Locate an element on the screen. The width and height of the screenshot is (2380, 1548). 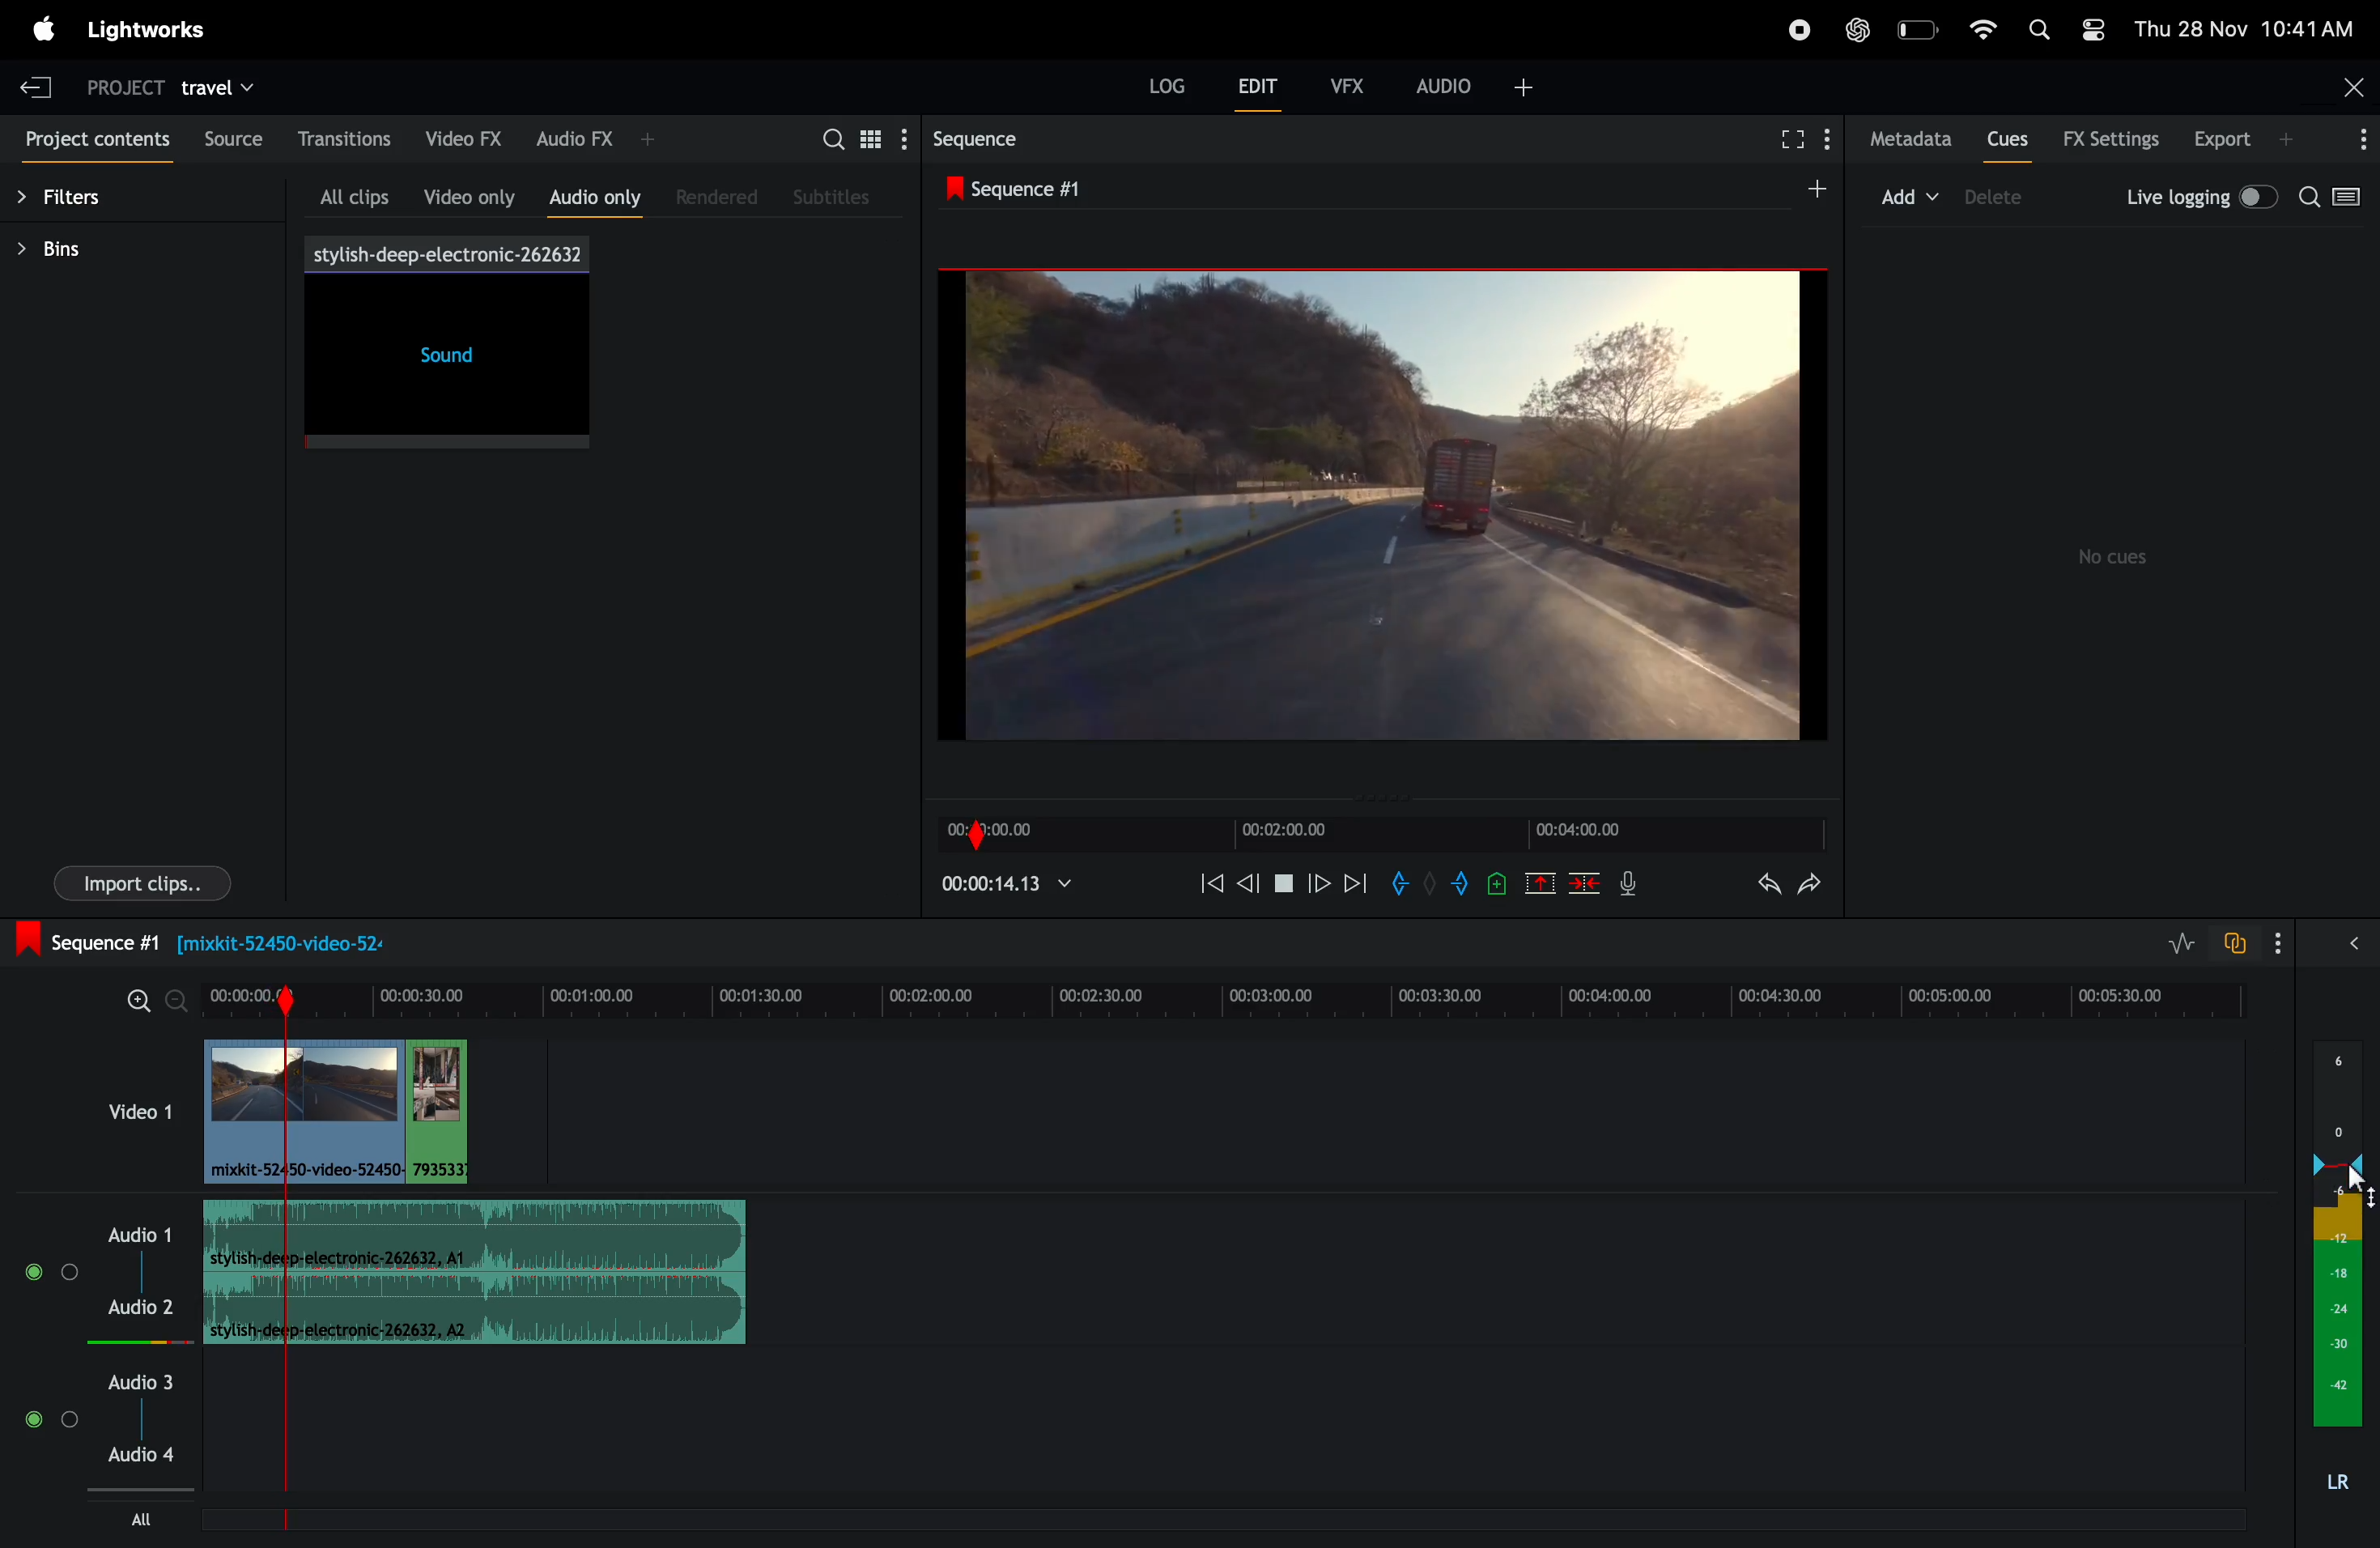
add cue to position is located at coordinates (1495, 887).